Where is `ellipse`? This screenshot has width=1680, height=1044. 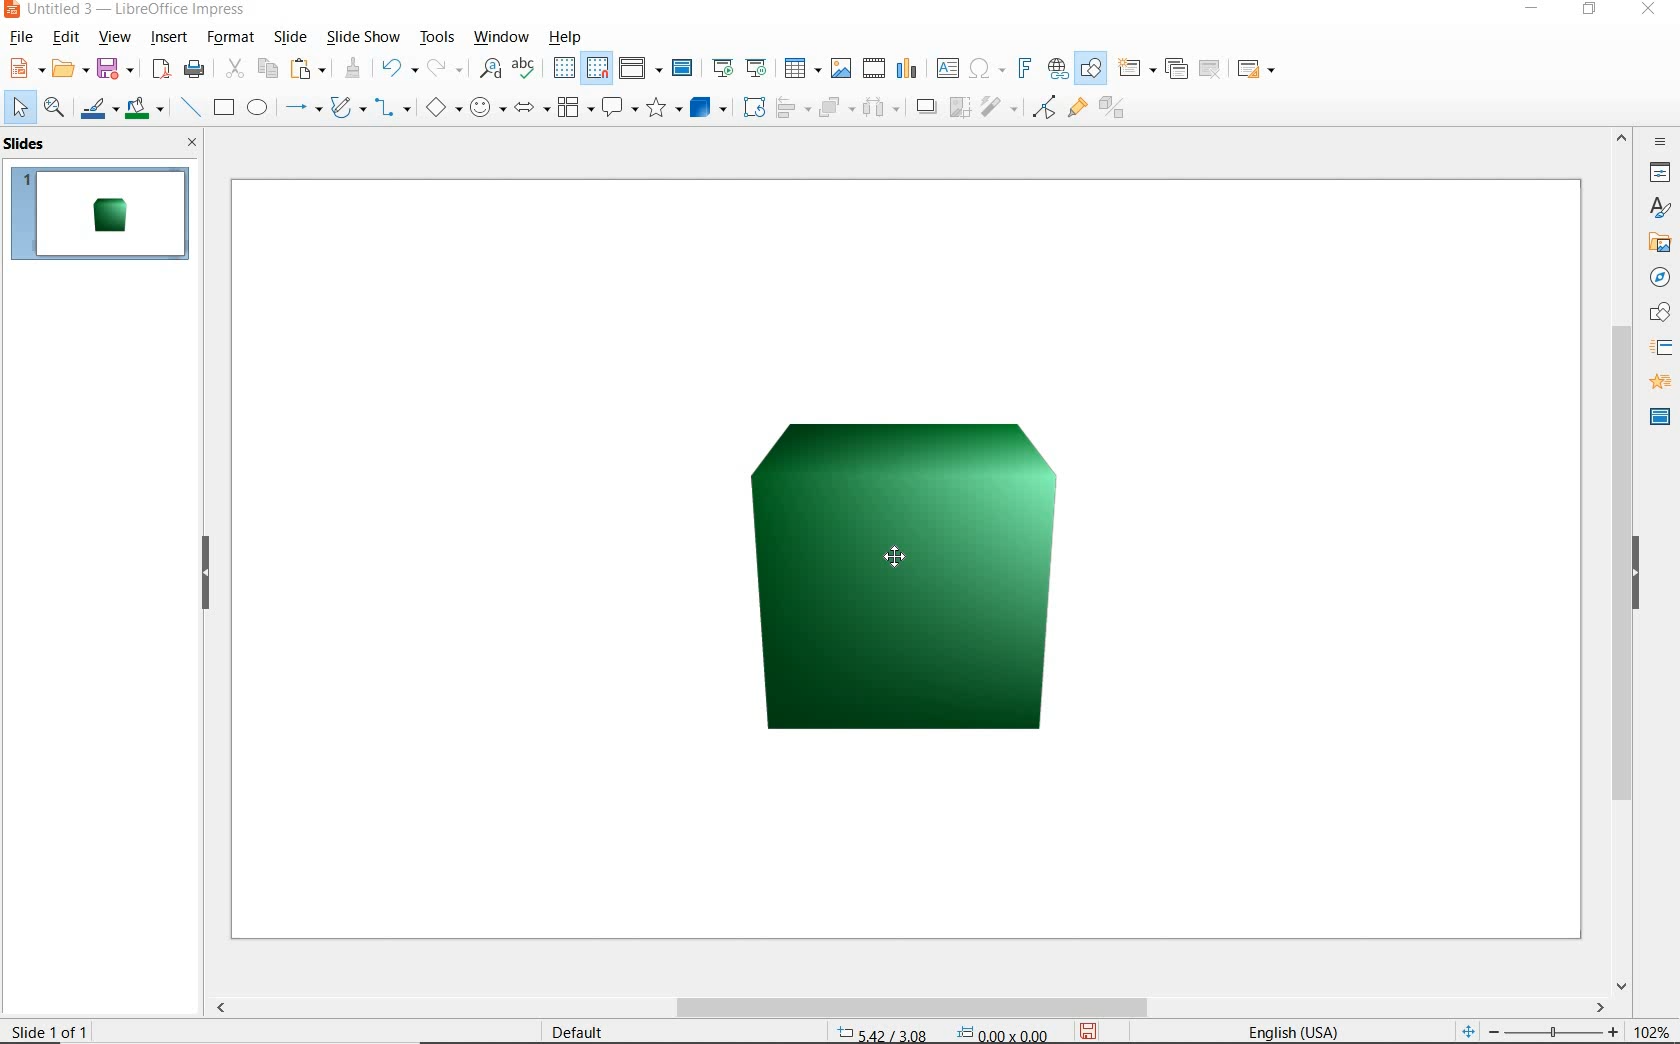
ellipse is located at coordinates (257, 108).